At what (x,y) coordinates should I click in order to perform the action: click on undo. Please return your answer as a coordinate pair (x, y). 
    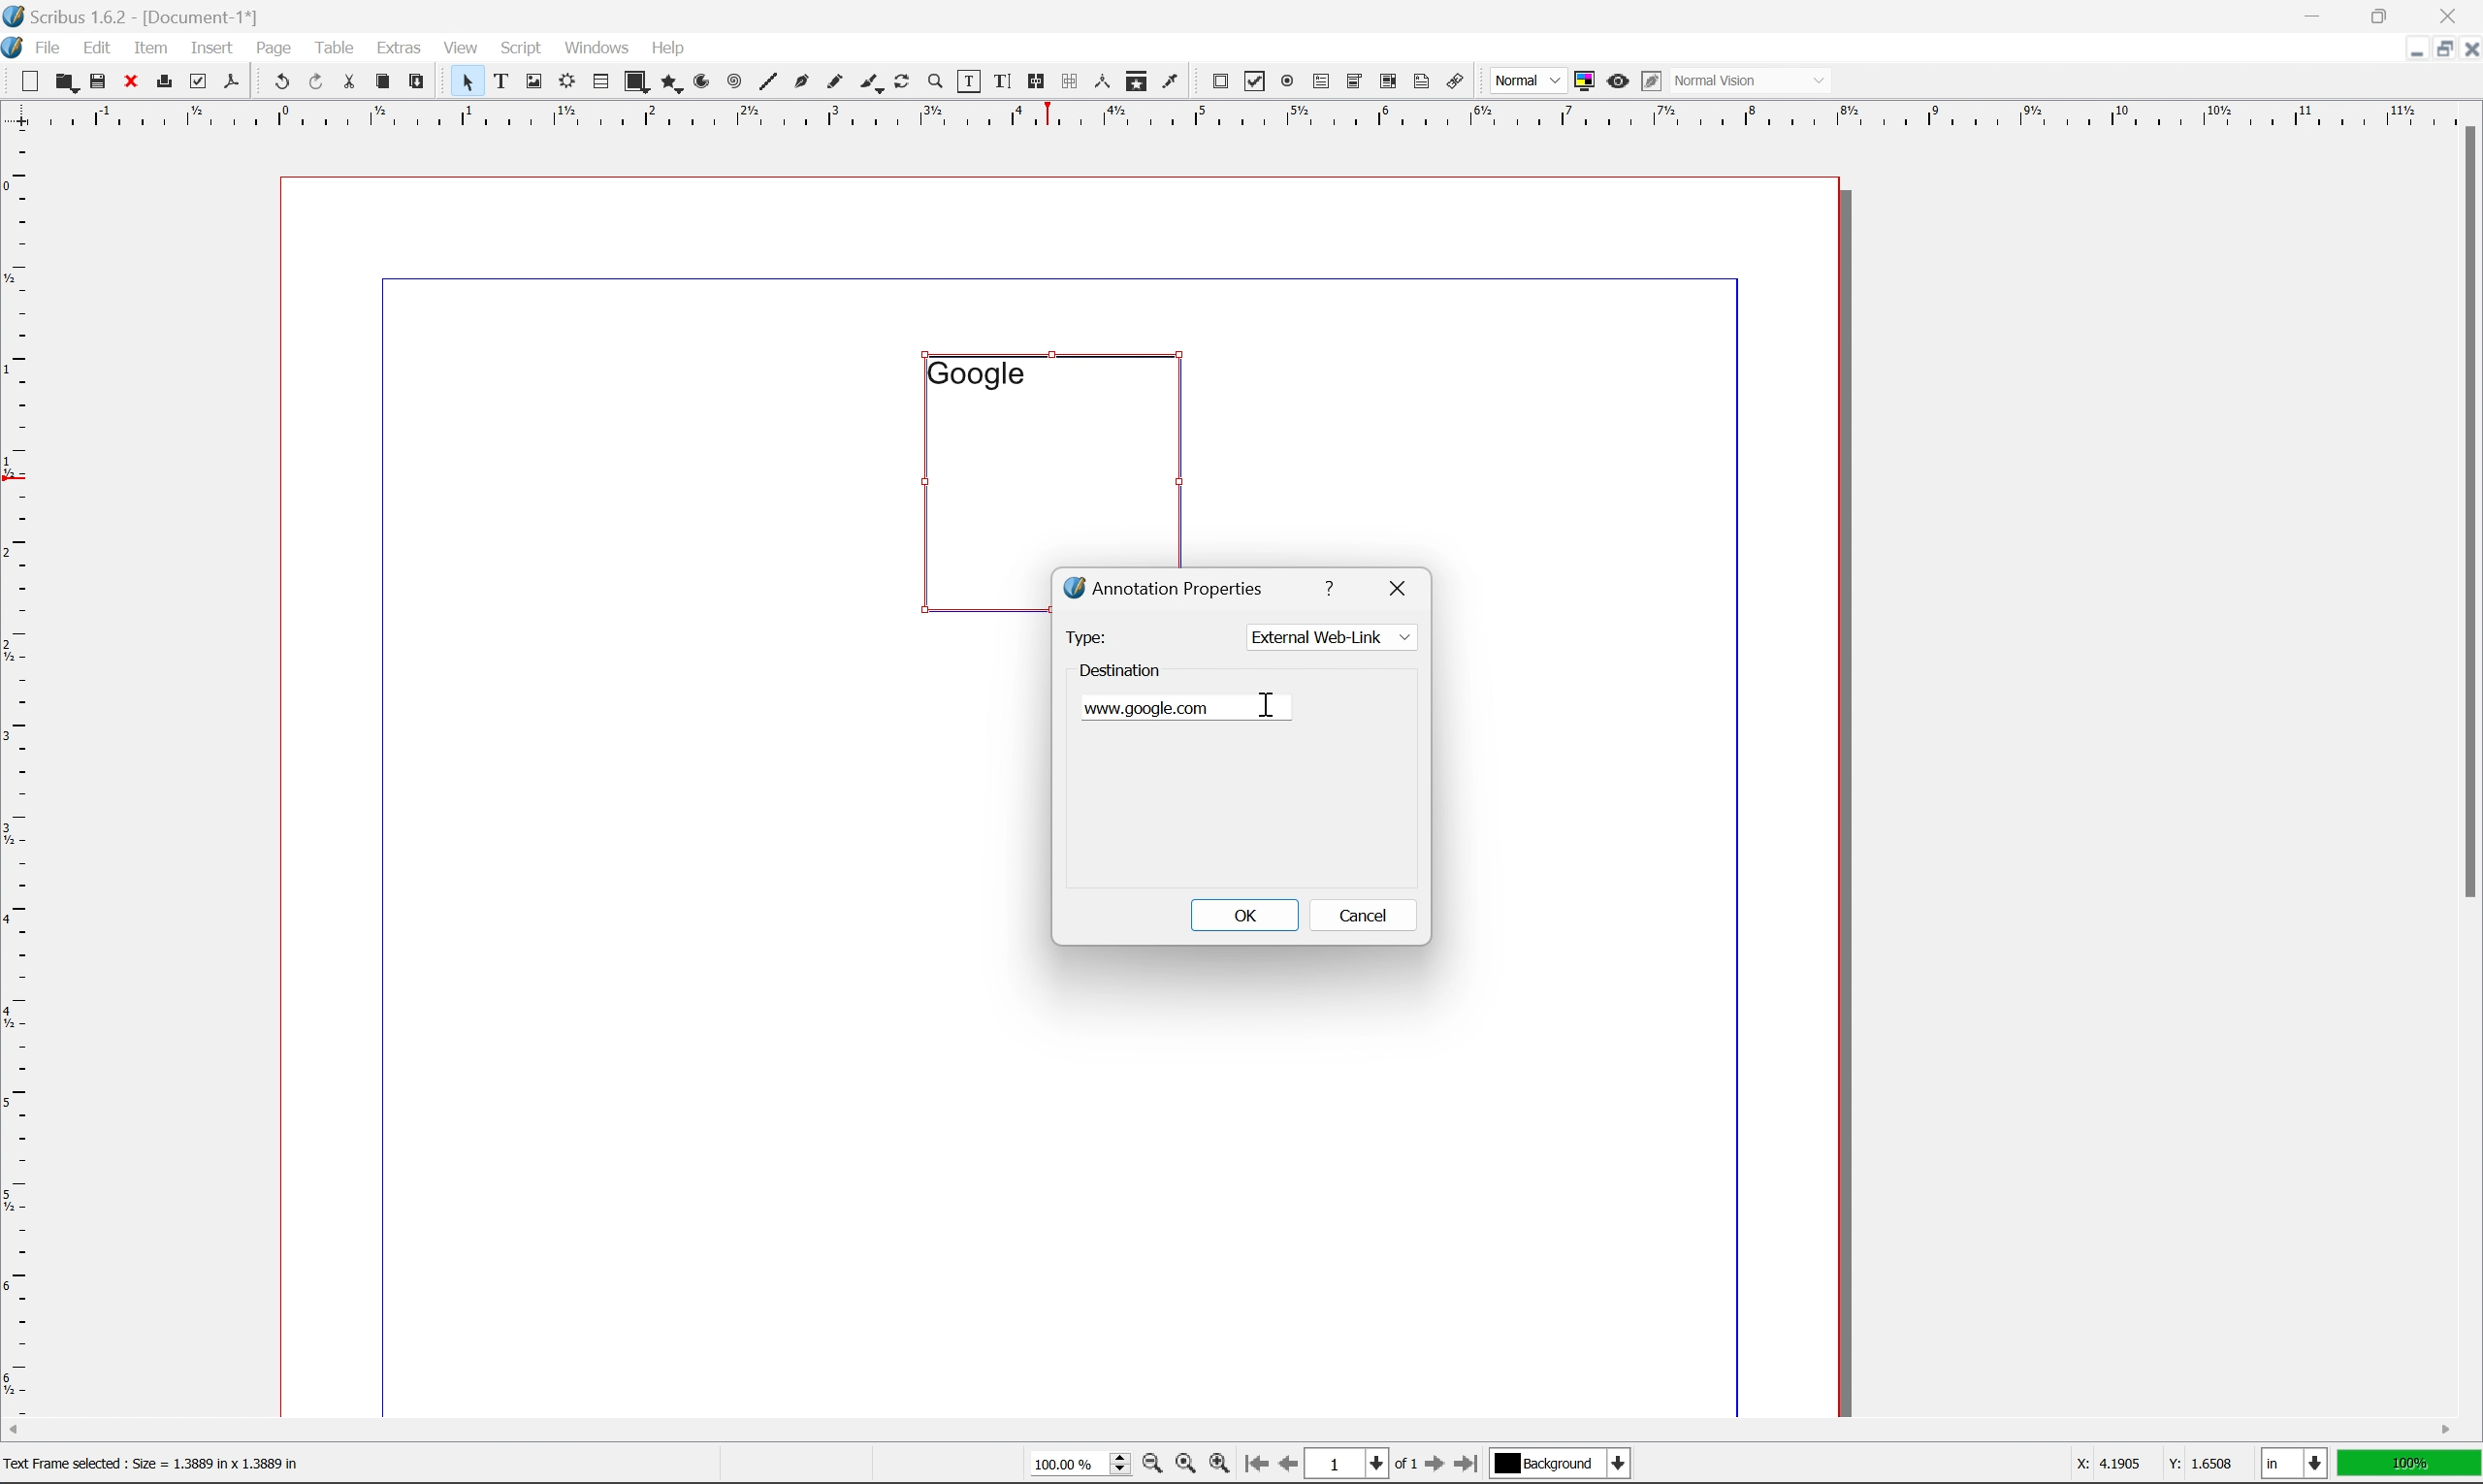
    Looking at the image, I should click on (281, 83).